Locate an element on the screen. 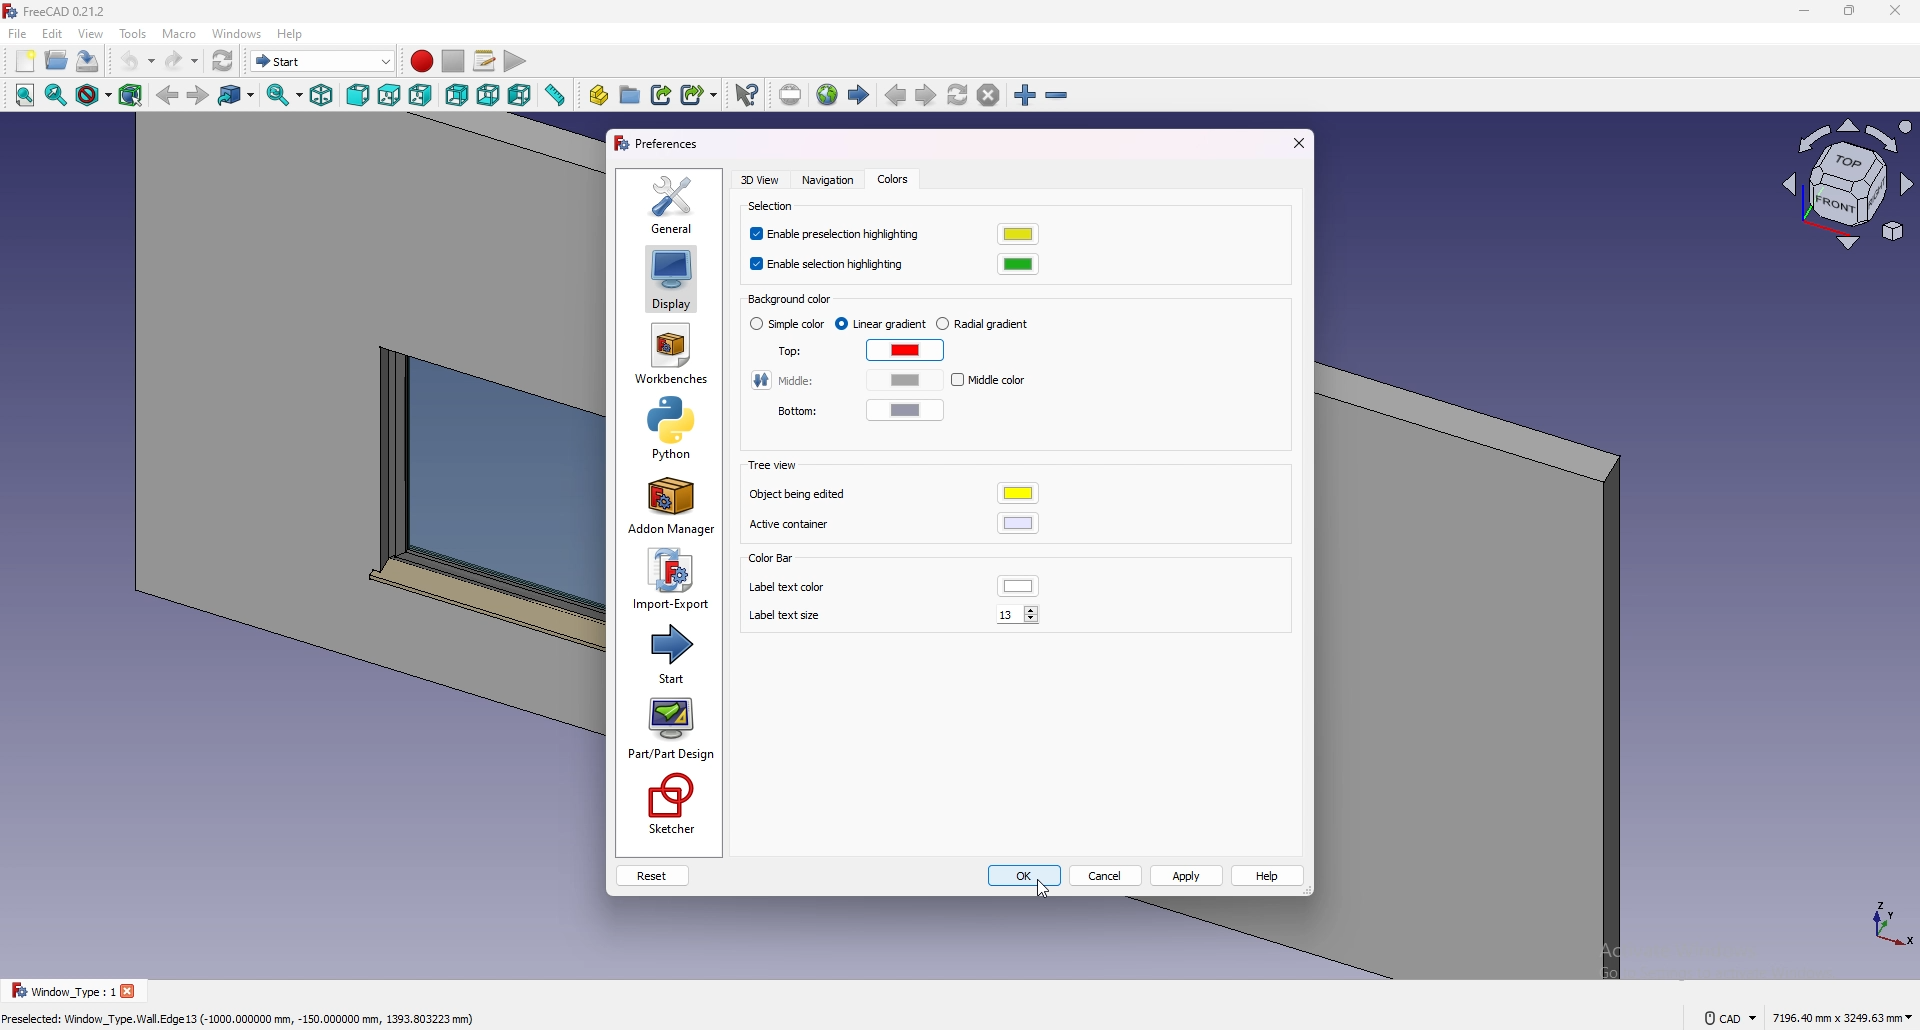 This screenshot has height=1030, width=1920. linear gradient is located at coordinates (881, 324).